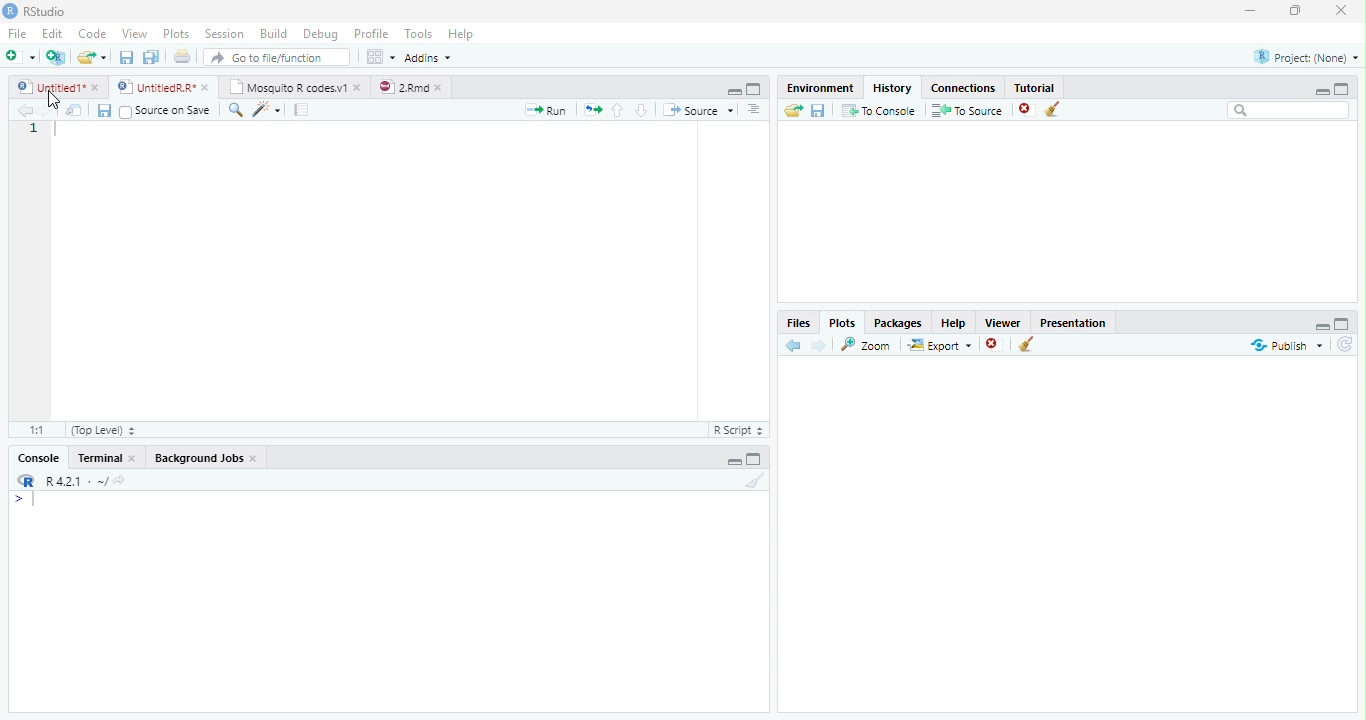  What do you see at coordinates (1002, 321) in the screenshot?
I see `Viewer` at bounding box center [1002, 321].